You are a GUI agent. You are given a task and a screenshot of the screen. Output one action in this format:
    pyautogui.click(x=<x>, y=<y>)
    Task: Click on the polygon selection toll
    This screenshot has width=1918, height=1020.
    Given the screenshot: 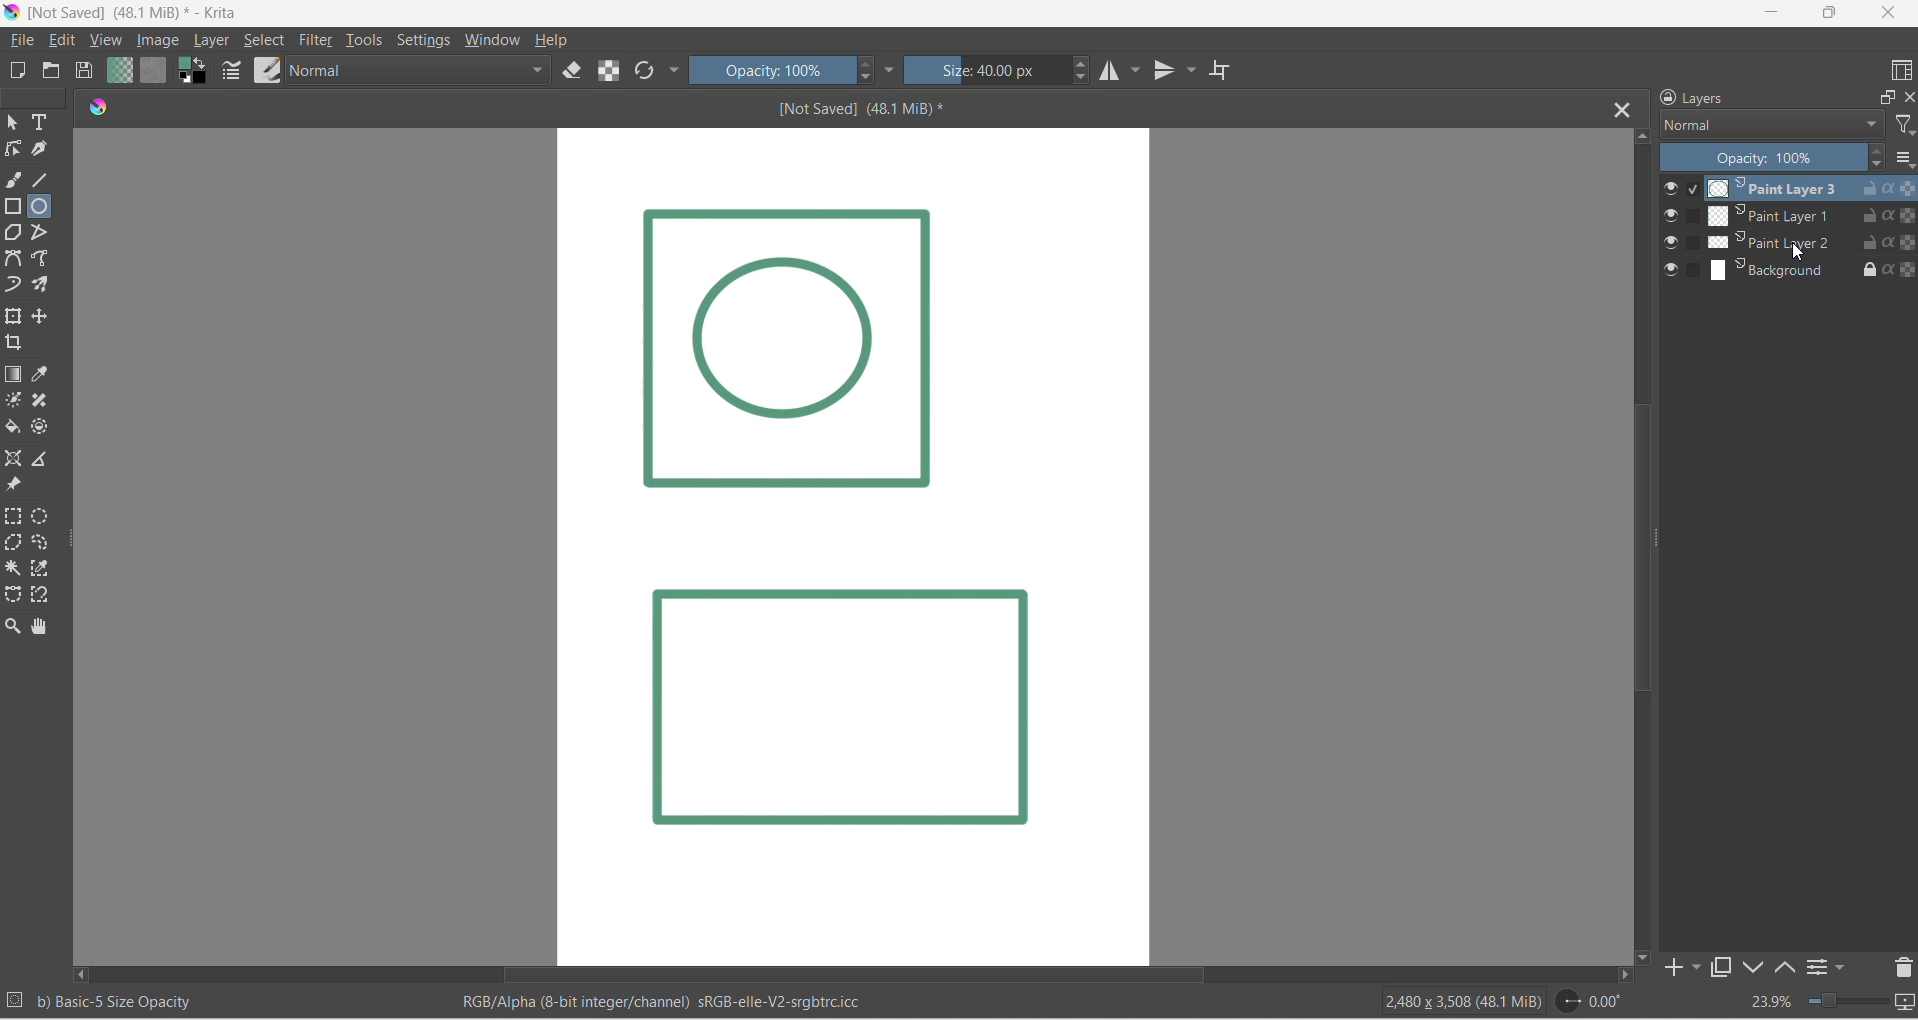 What is the action you would take?
    pyautogui.click(x=14, y=544)
    